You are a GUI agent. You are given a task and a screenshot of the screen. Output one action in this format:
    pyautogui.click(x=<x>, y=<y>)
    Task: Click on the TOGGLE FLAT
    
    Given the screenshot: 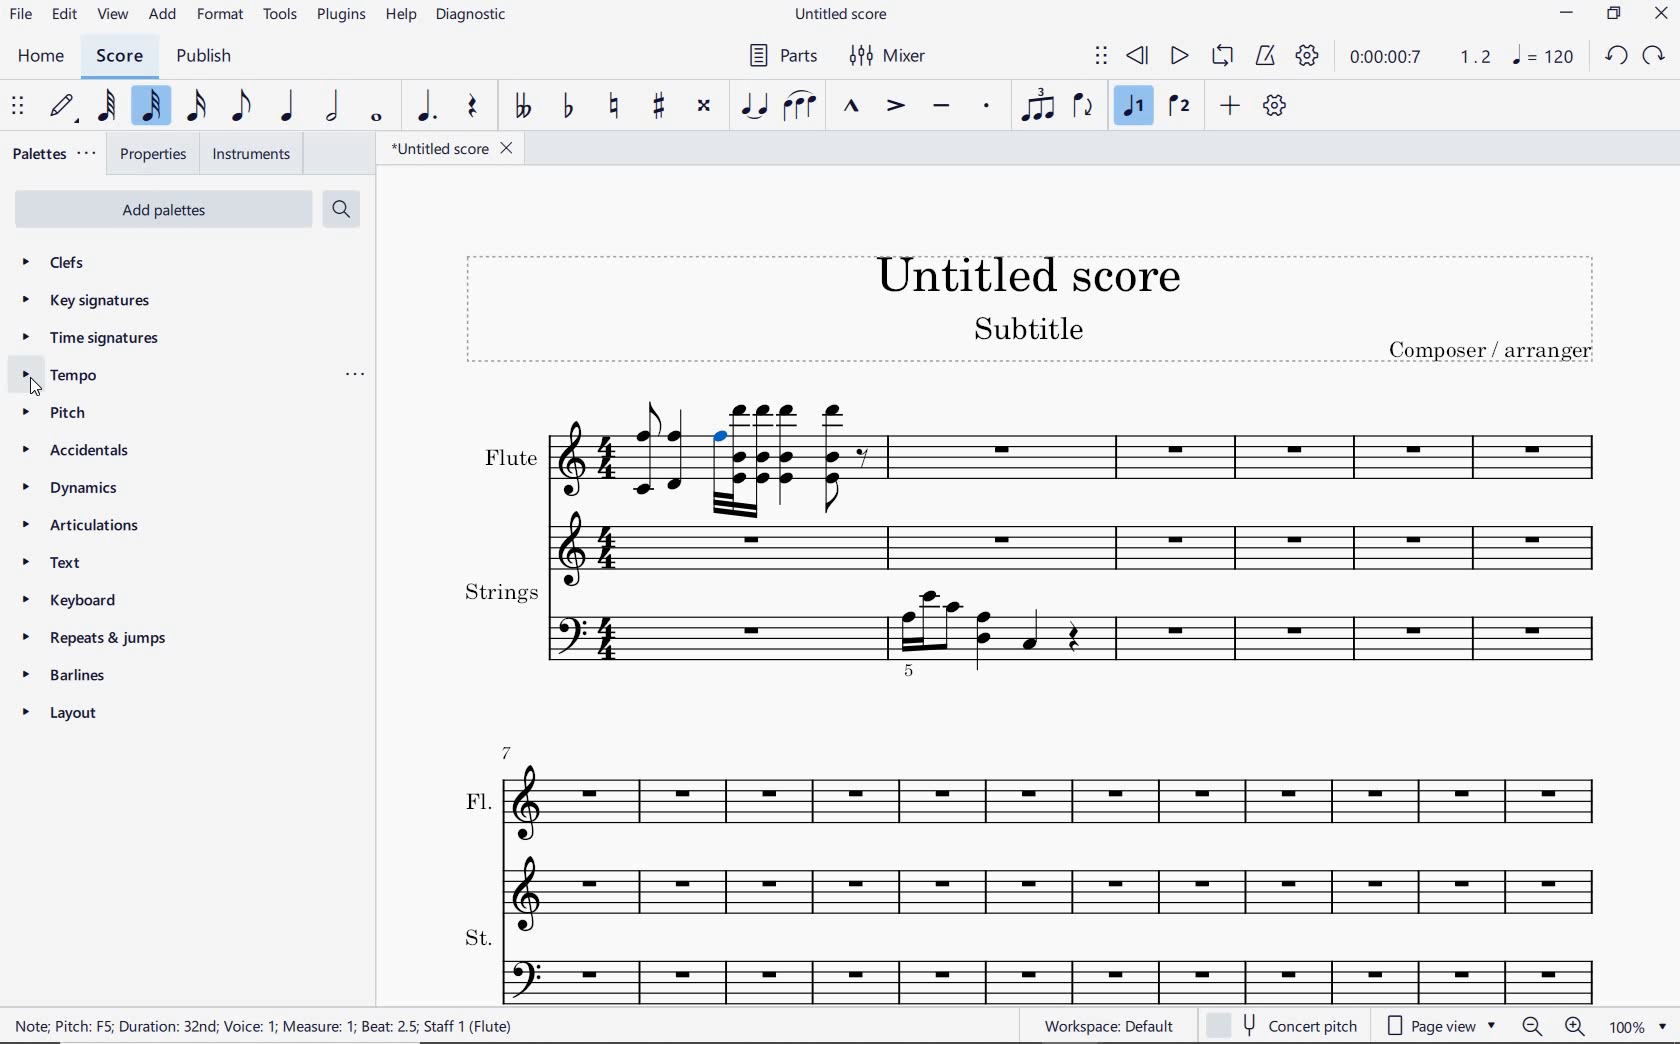 What is the action you would take?
    pyautogui.click(x=568, y=107)
    